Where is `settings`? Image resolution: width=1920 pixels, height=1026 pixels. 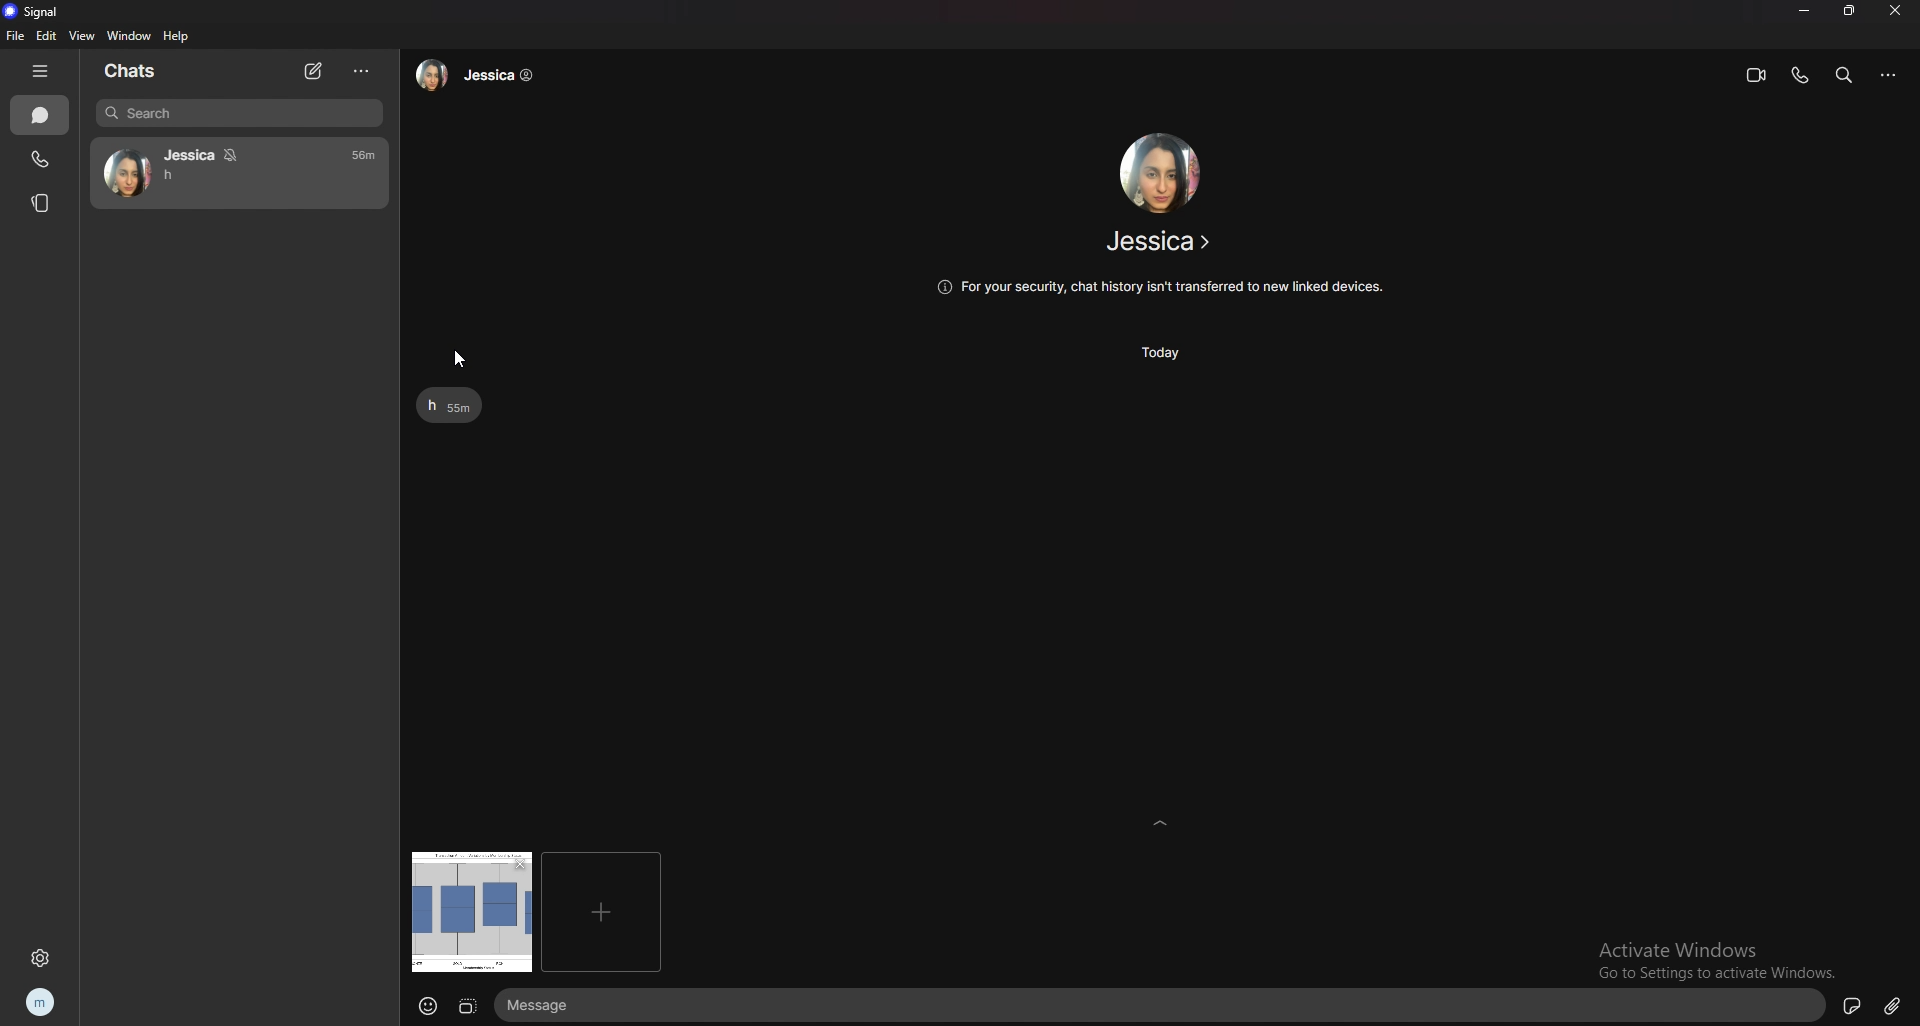 settings is located at coordinates (39, 958).